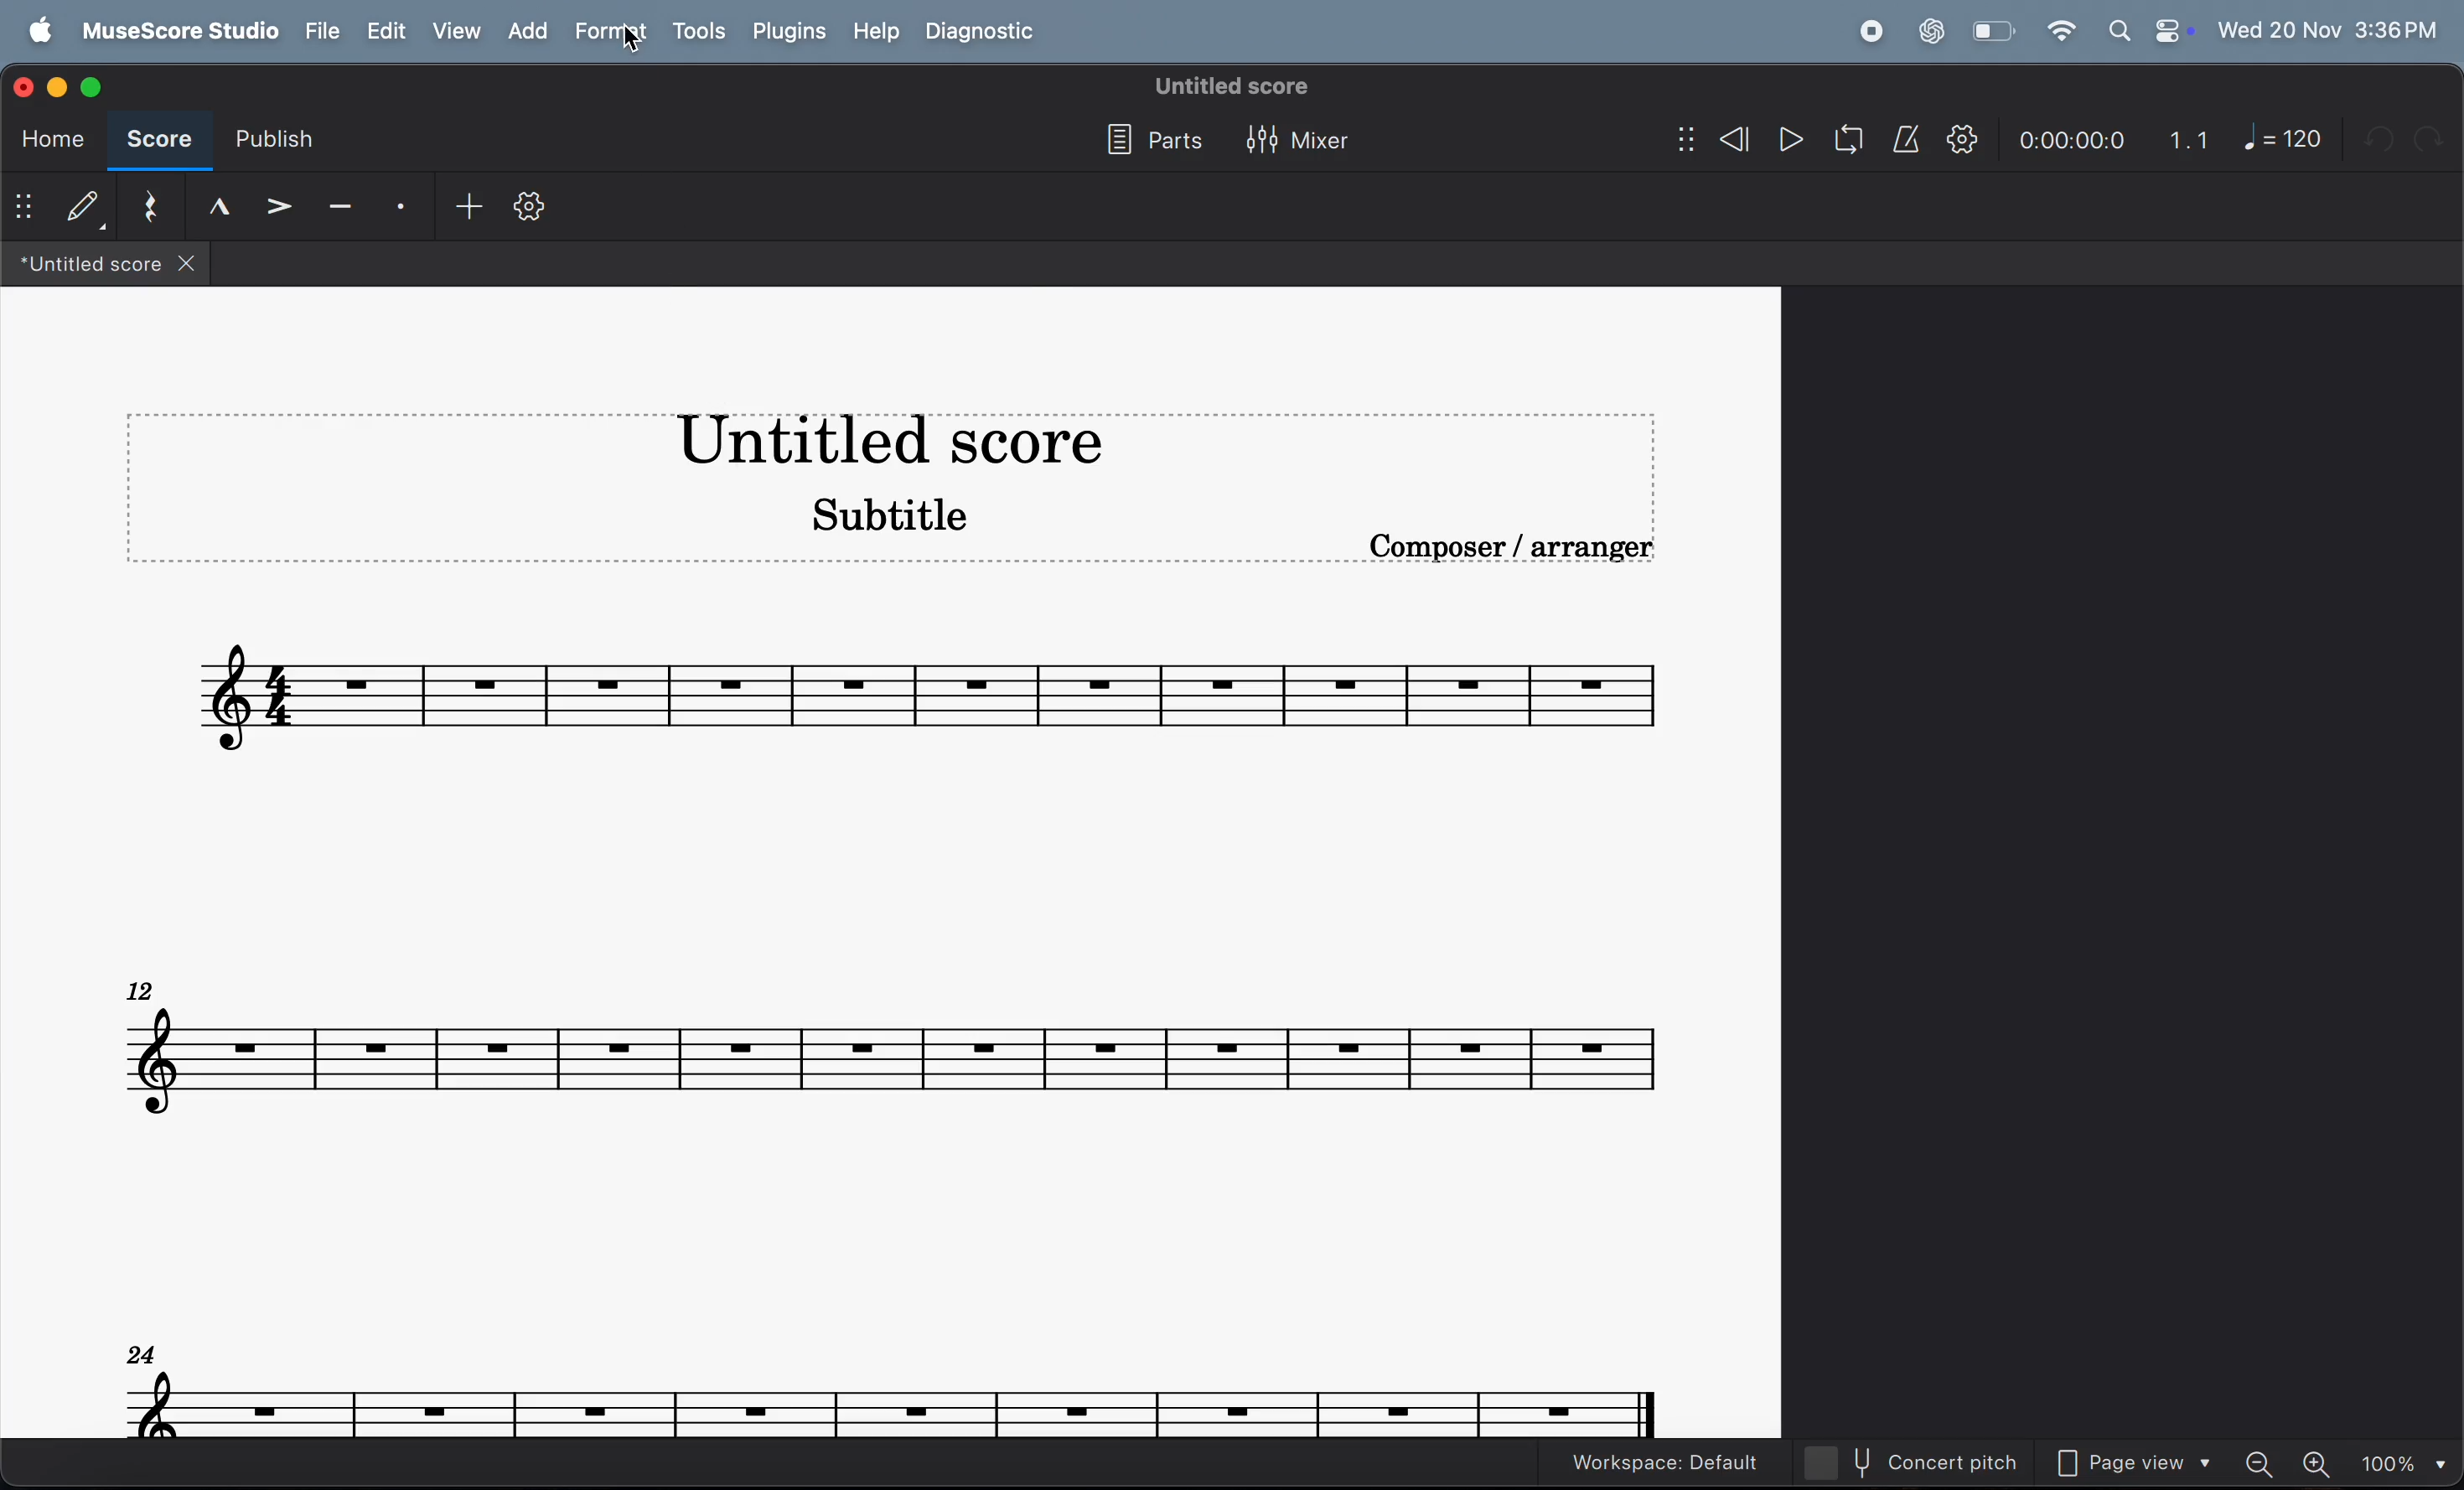  What do you see at coordinates (2329, 26) in the screenshot?
I see `date and time` at bounding box center [2329, 26].